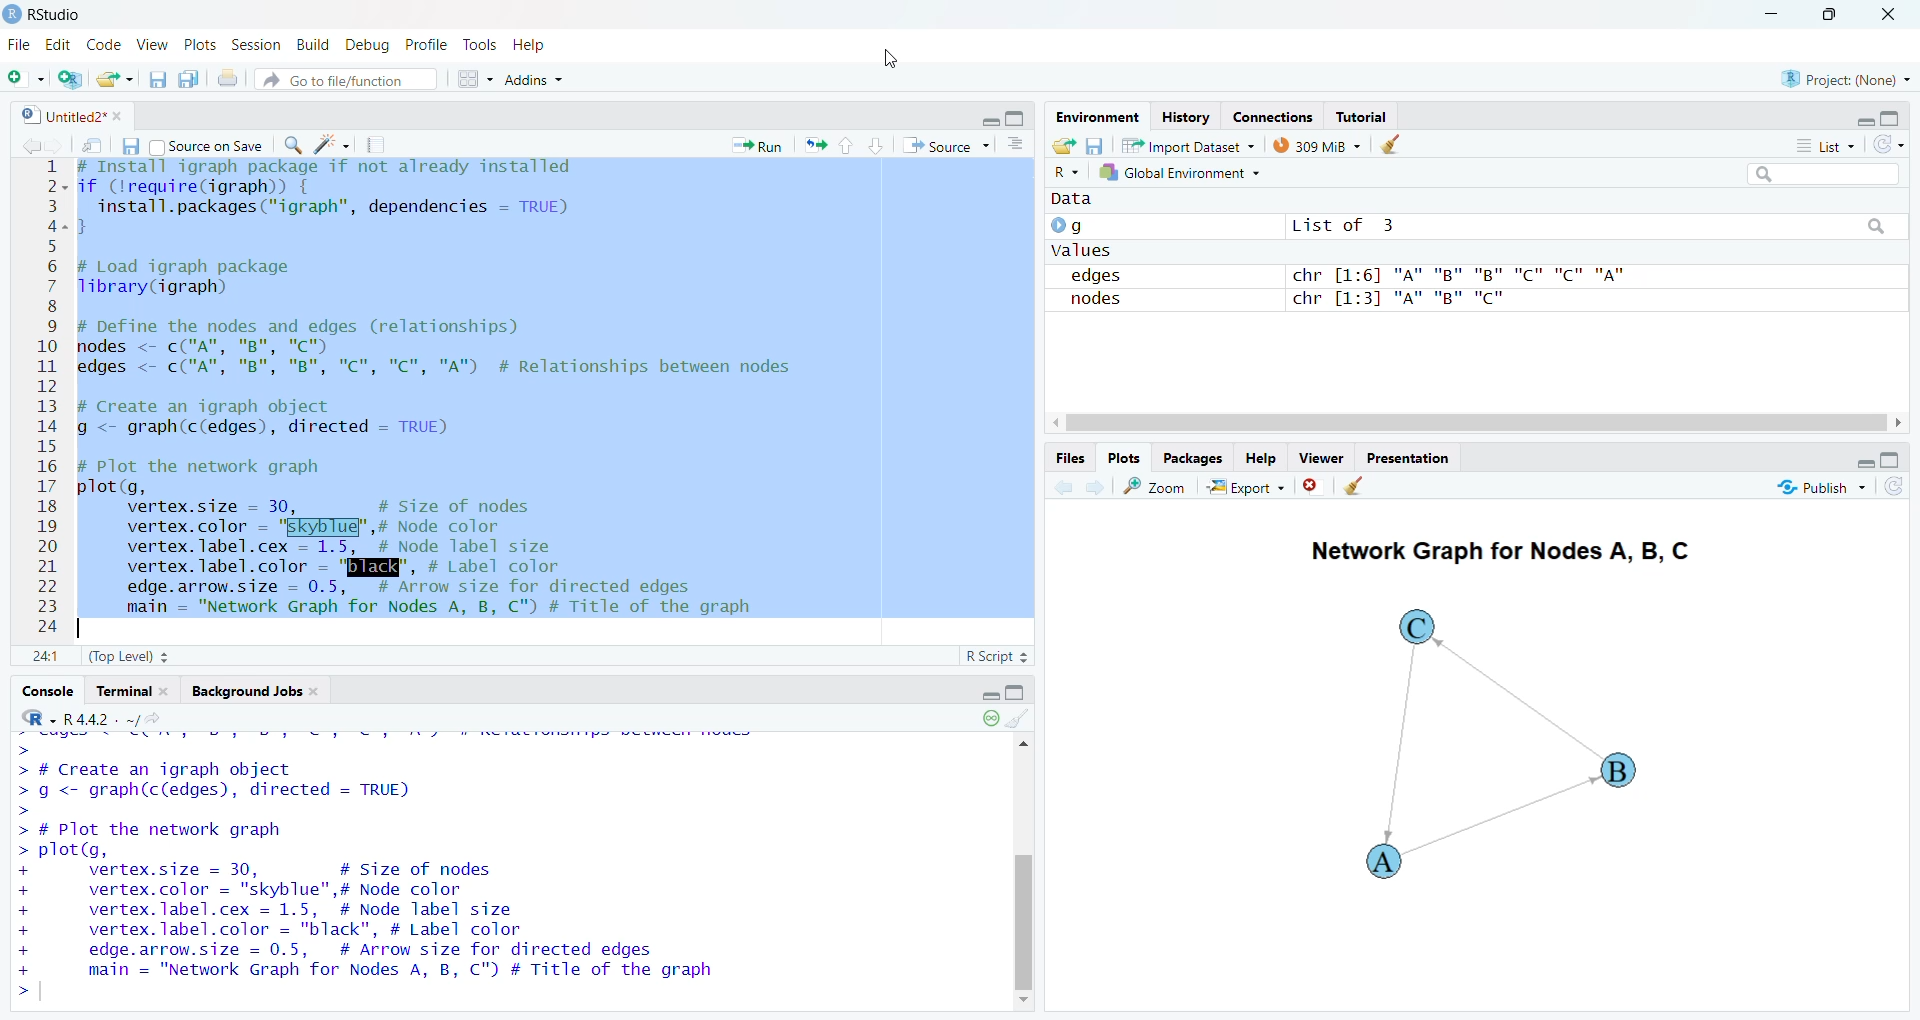 Image resolution: width=1920 pixels, height=1020 pixels. What do you see at coordinates (476, 45) in the screenshot?
I see `Tools` at bounding box center [476, 45].